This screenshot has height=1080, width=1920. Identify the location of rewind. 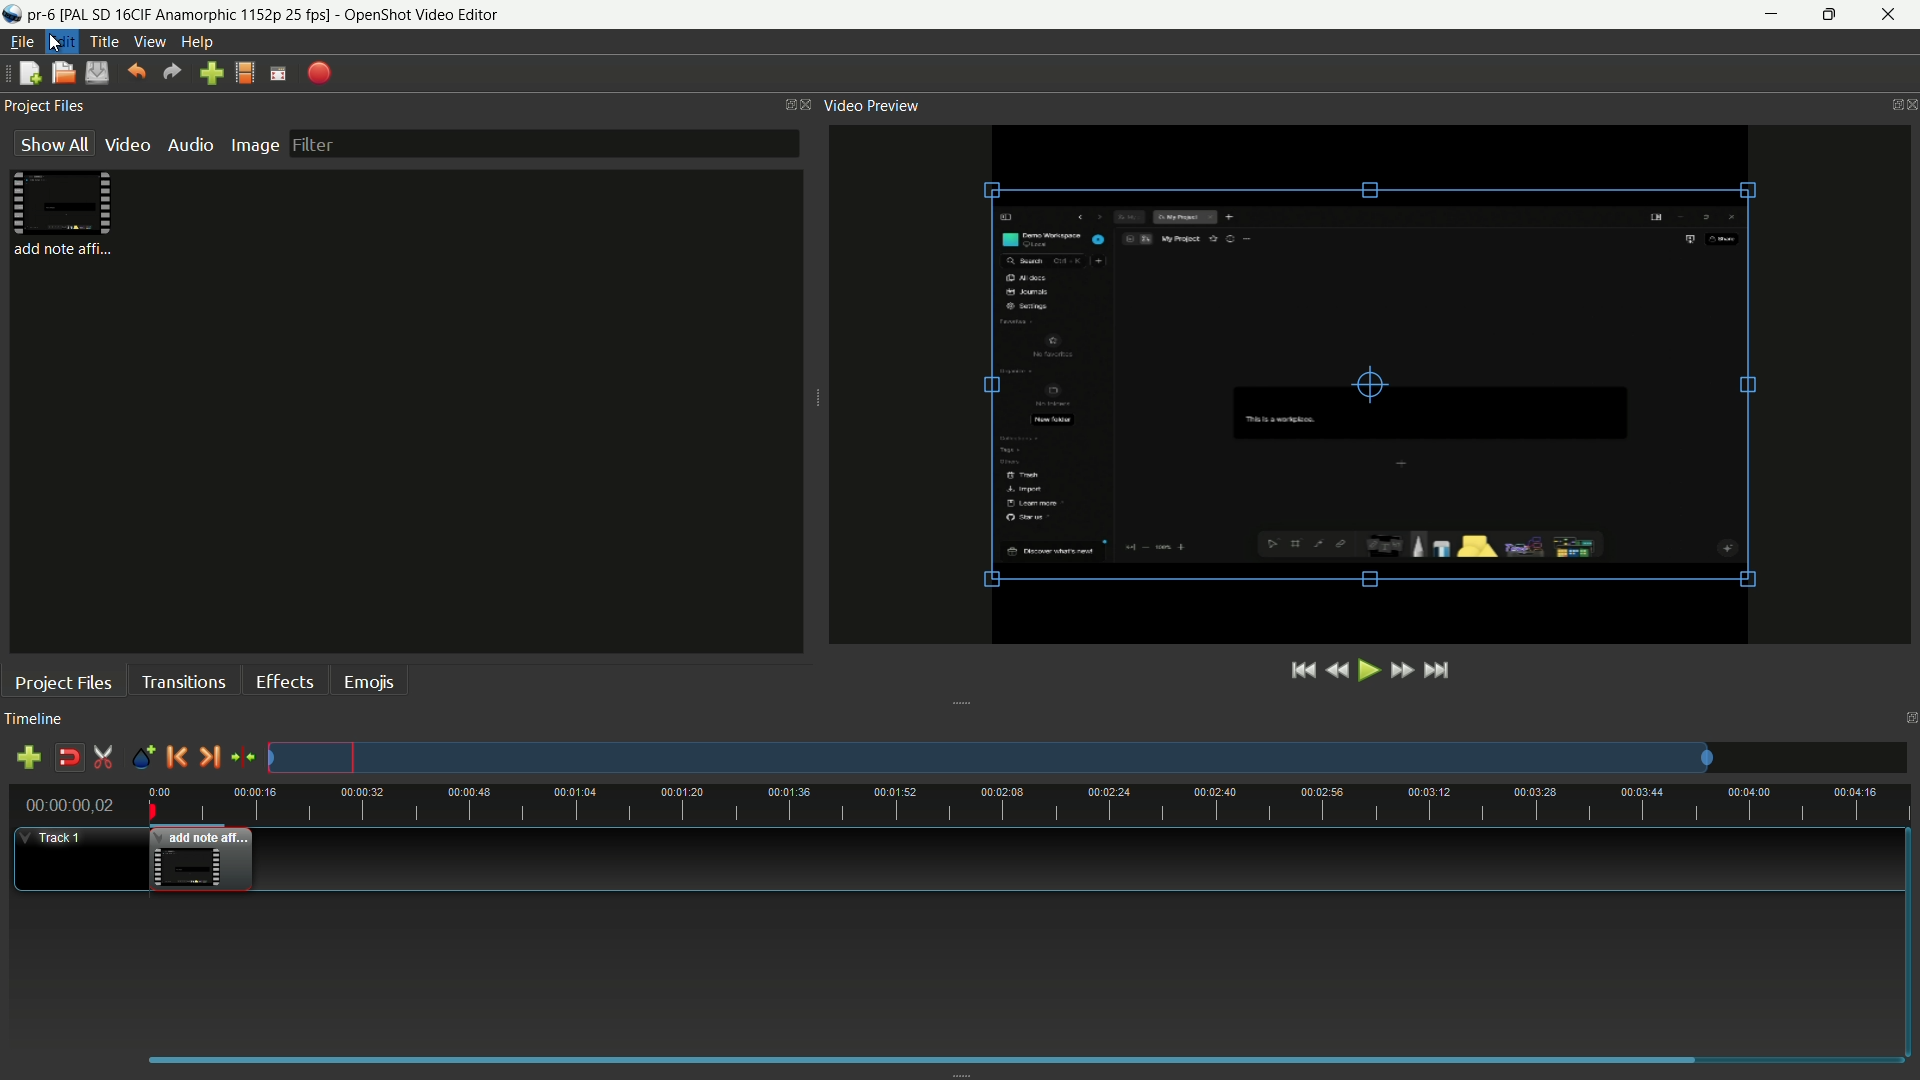
(1337, 670).